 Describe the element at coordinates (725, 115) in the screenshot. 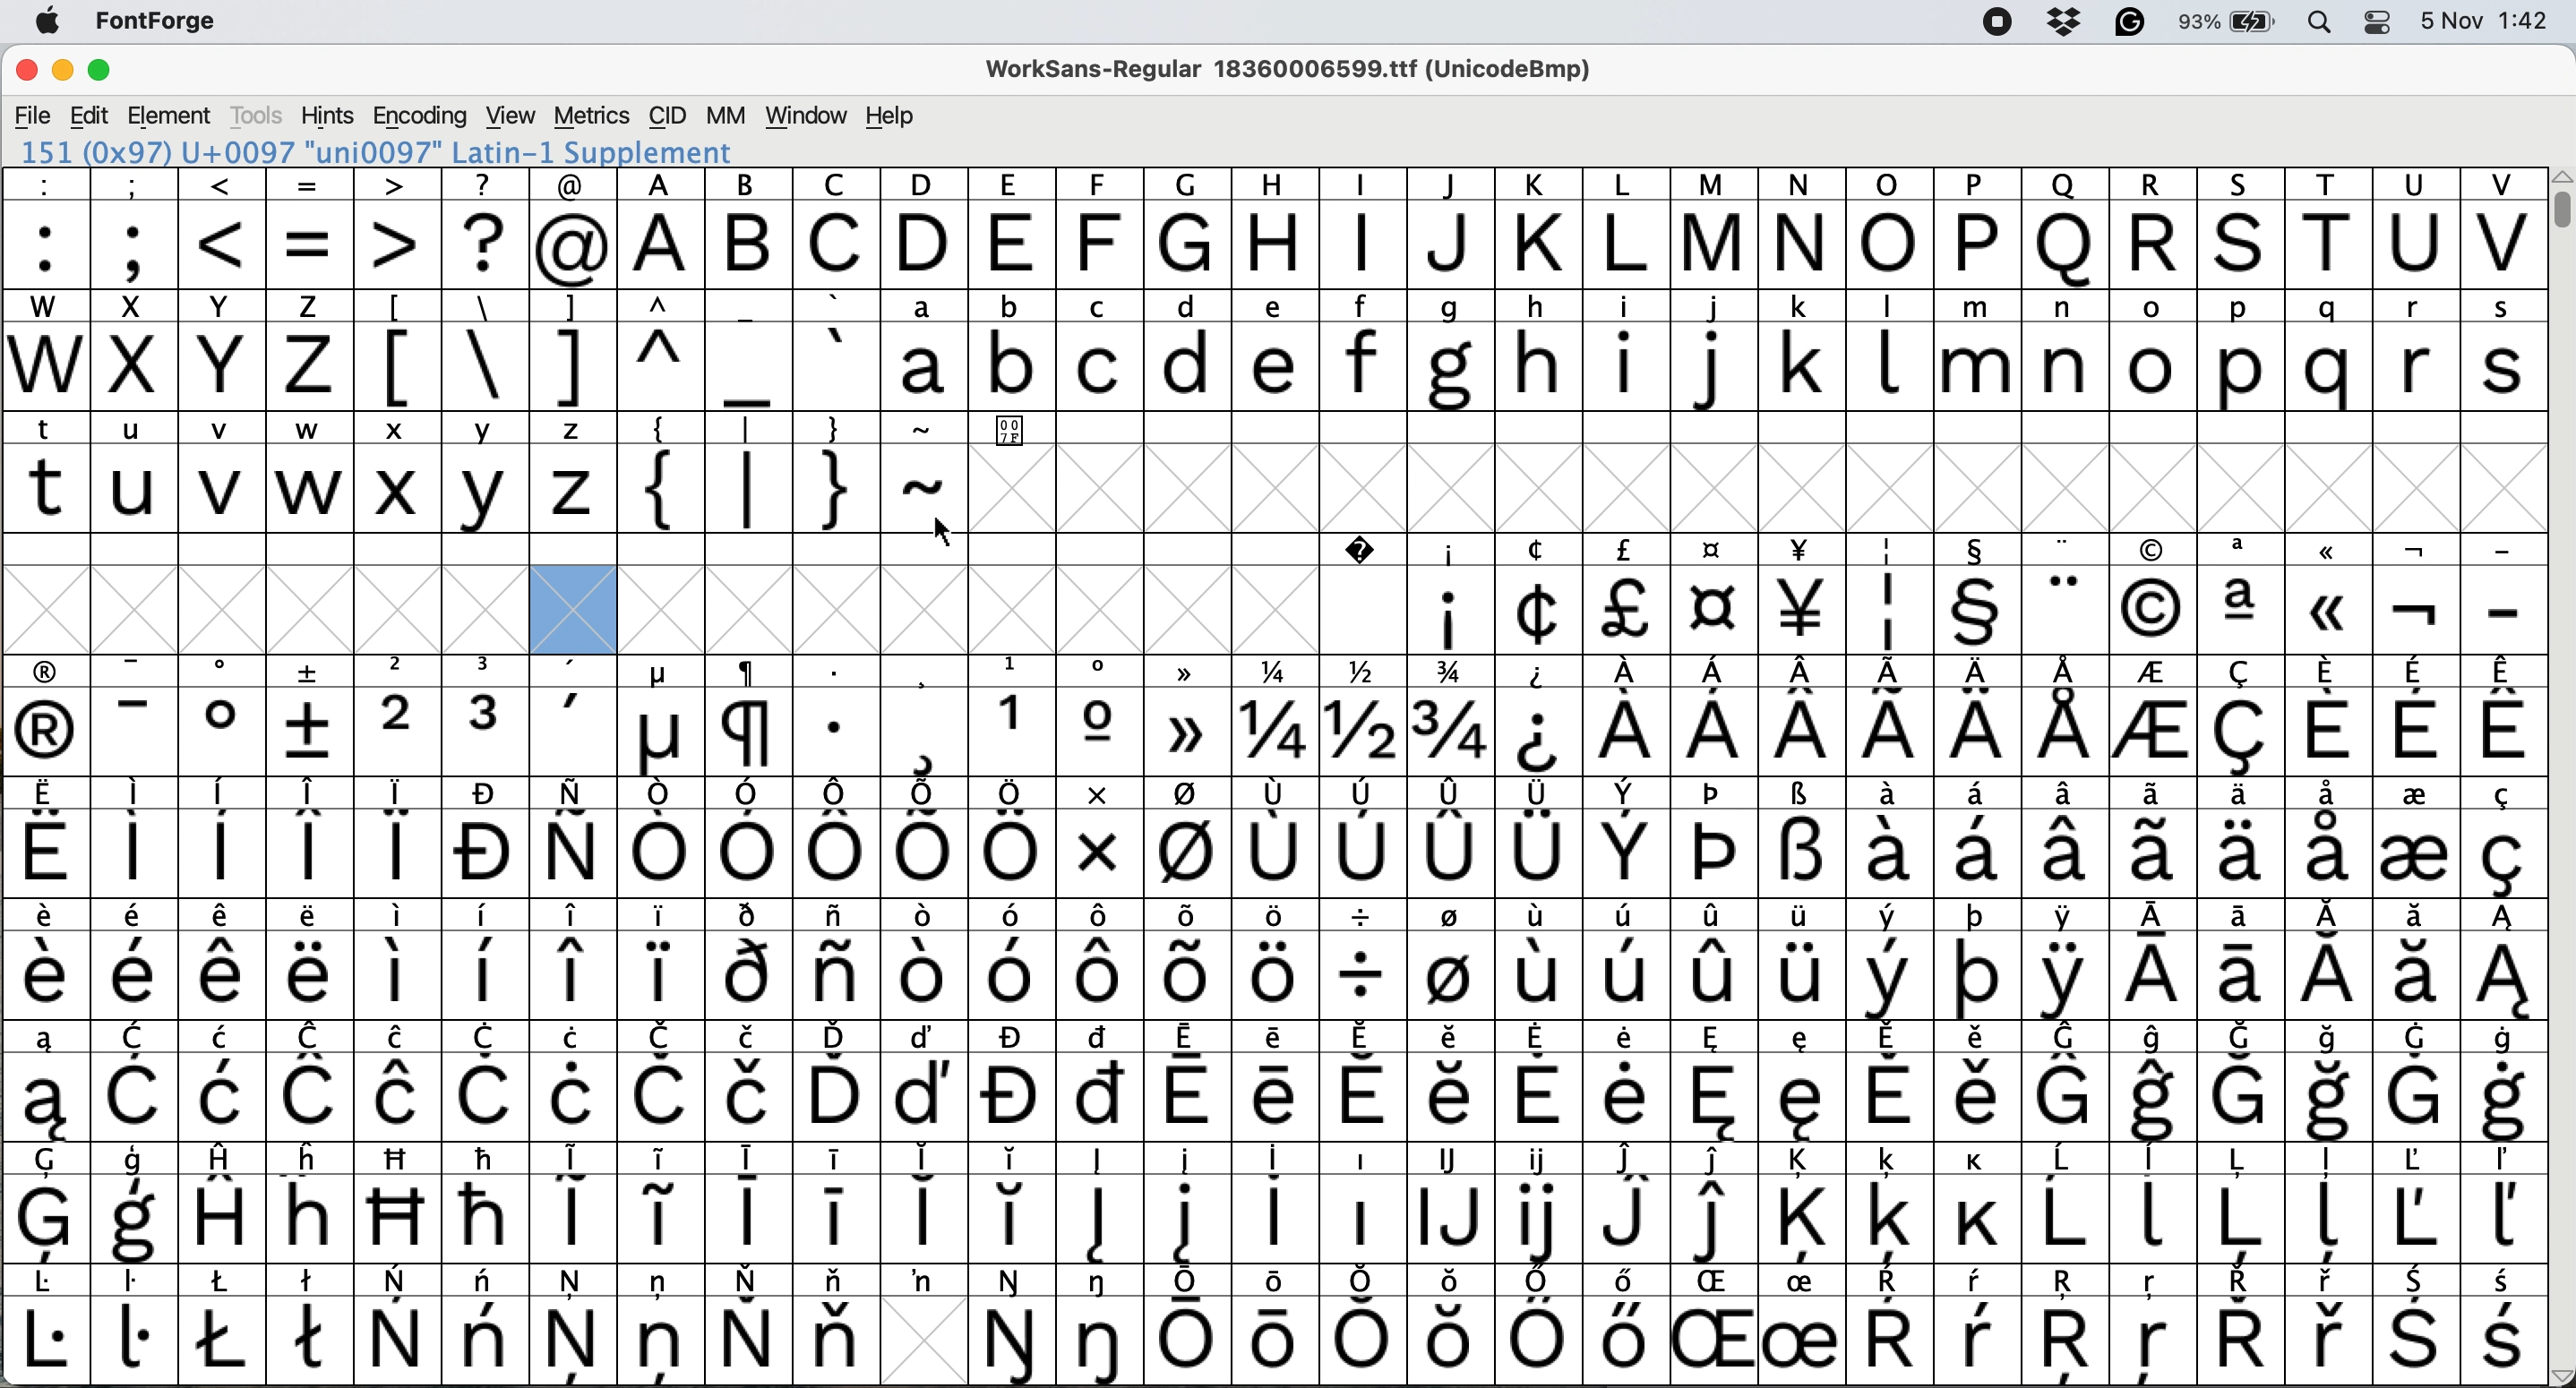

I see `mm` at that location.